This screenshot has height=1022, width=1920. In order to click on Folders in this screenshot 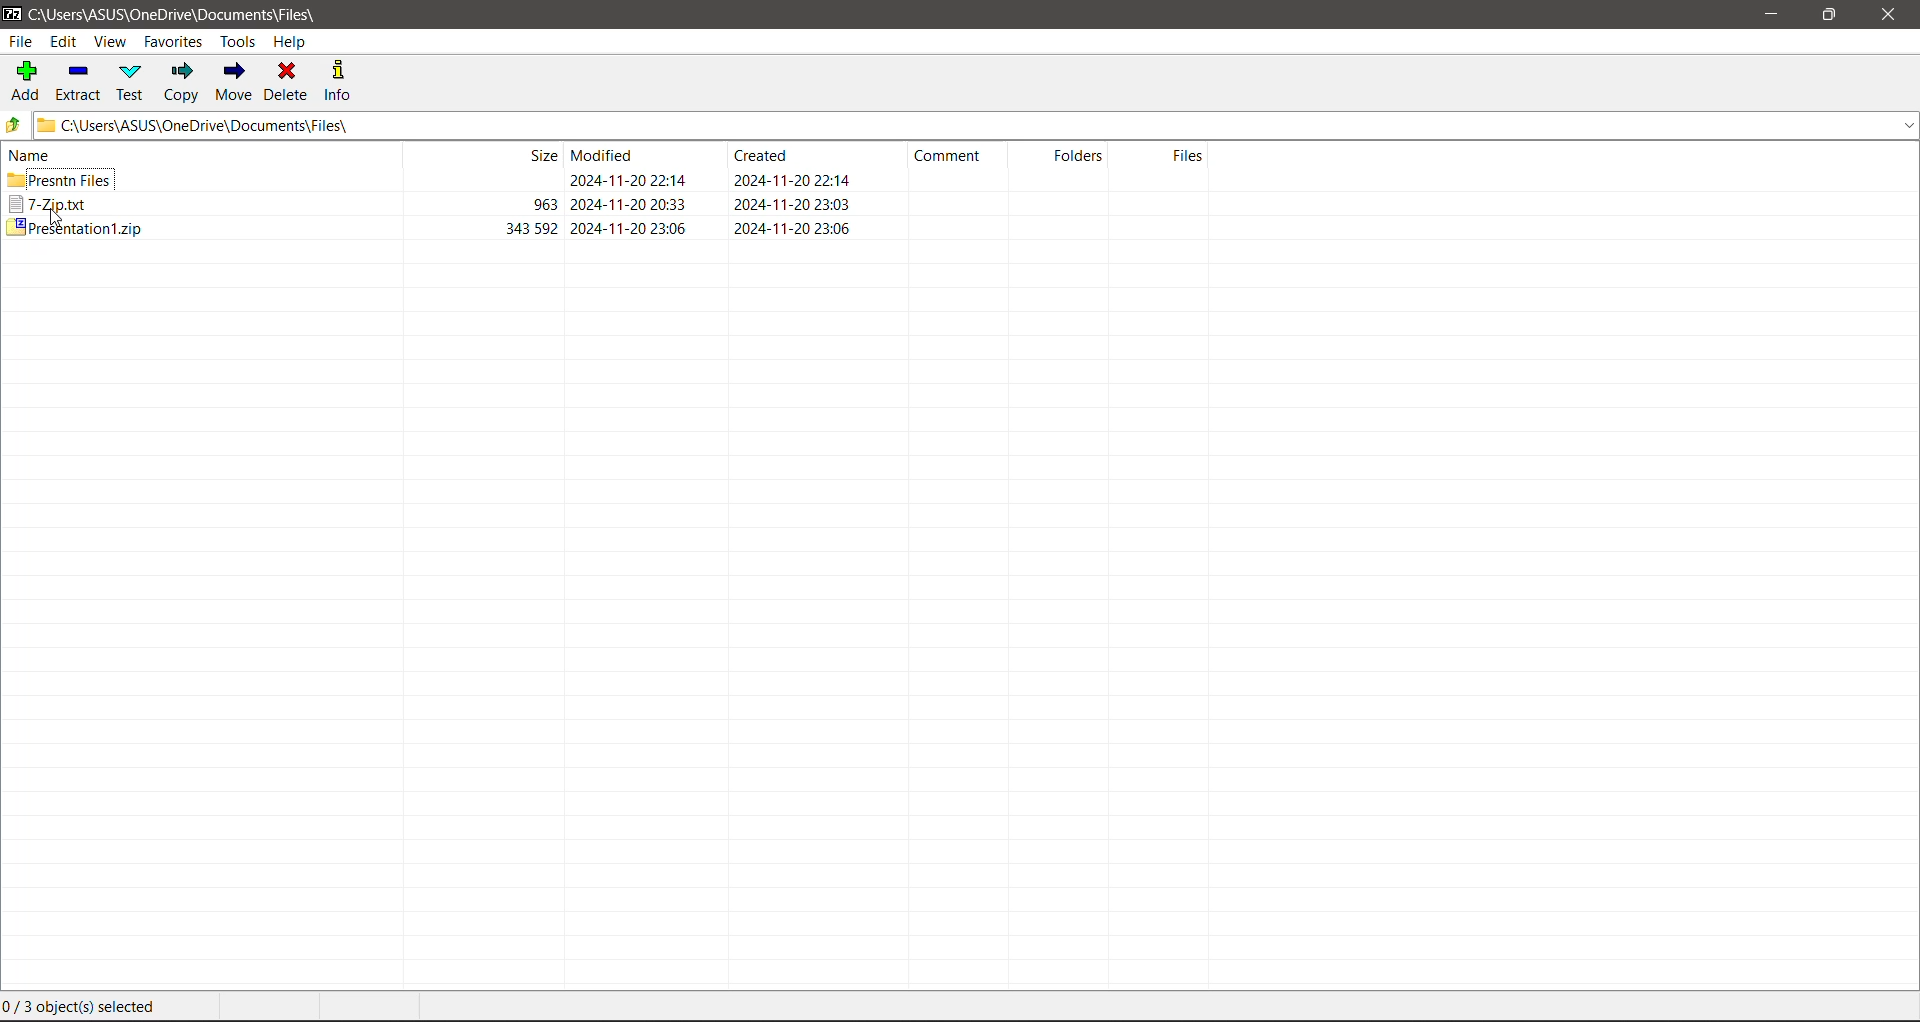, I will do `click(1077, 156)`.